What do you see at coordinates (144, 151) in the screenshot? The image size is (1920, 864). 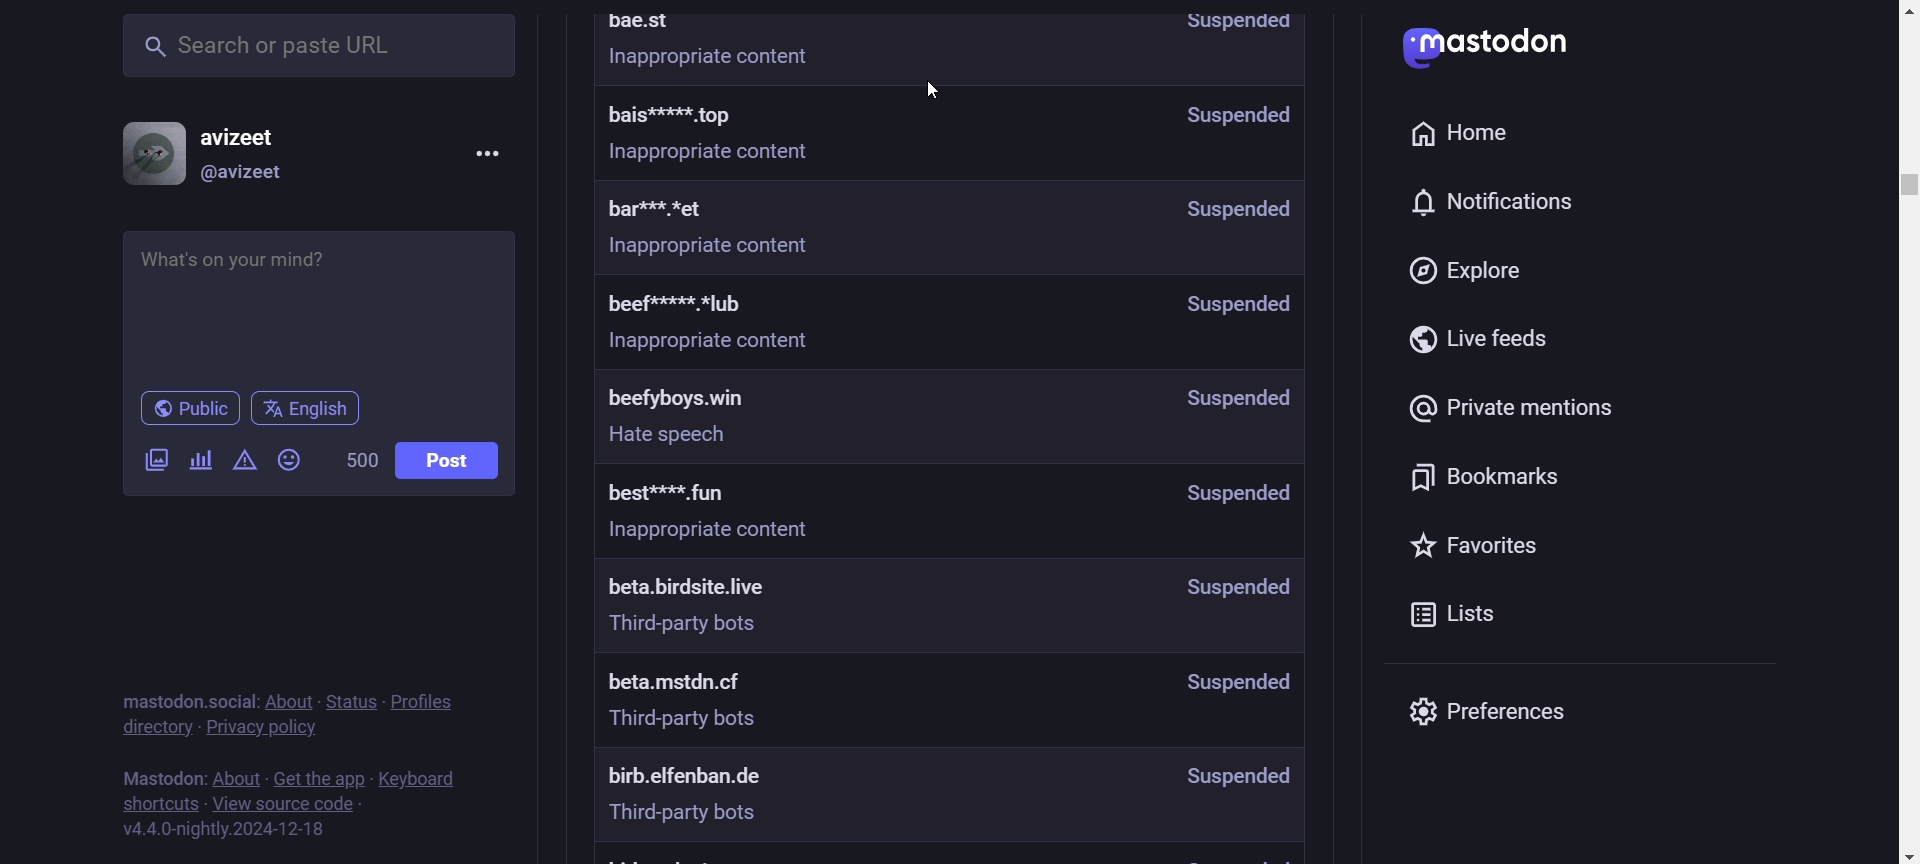 I see `display picture` at bounding box center [144, 151].